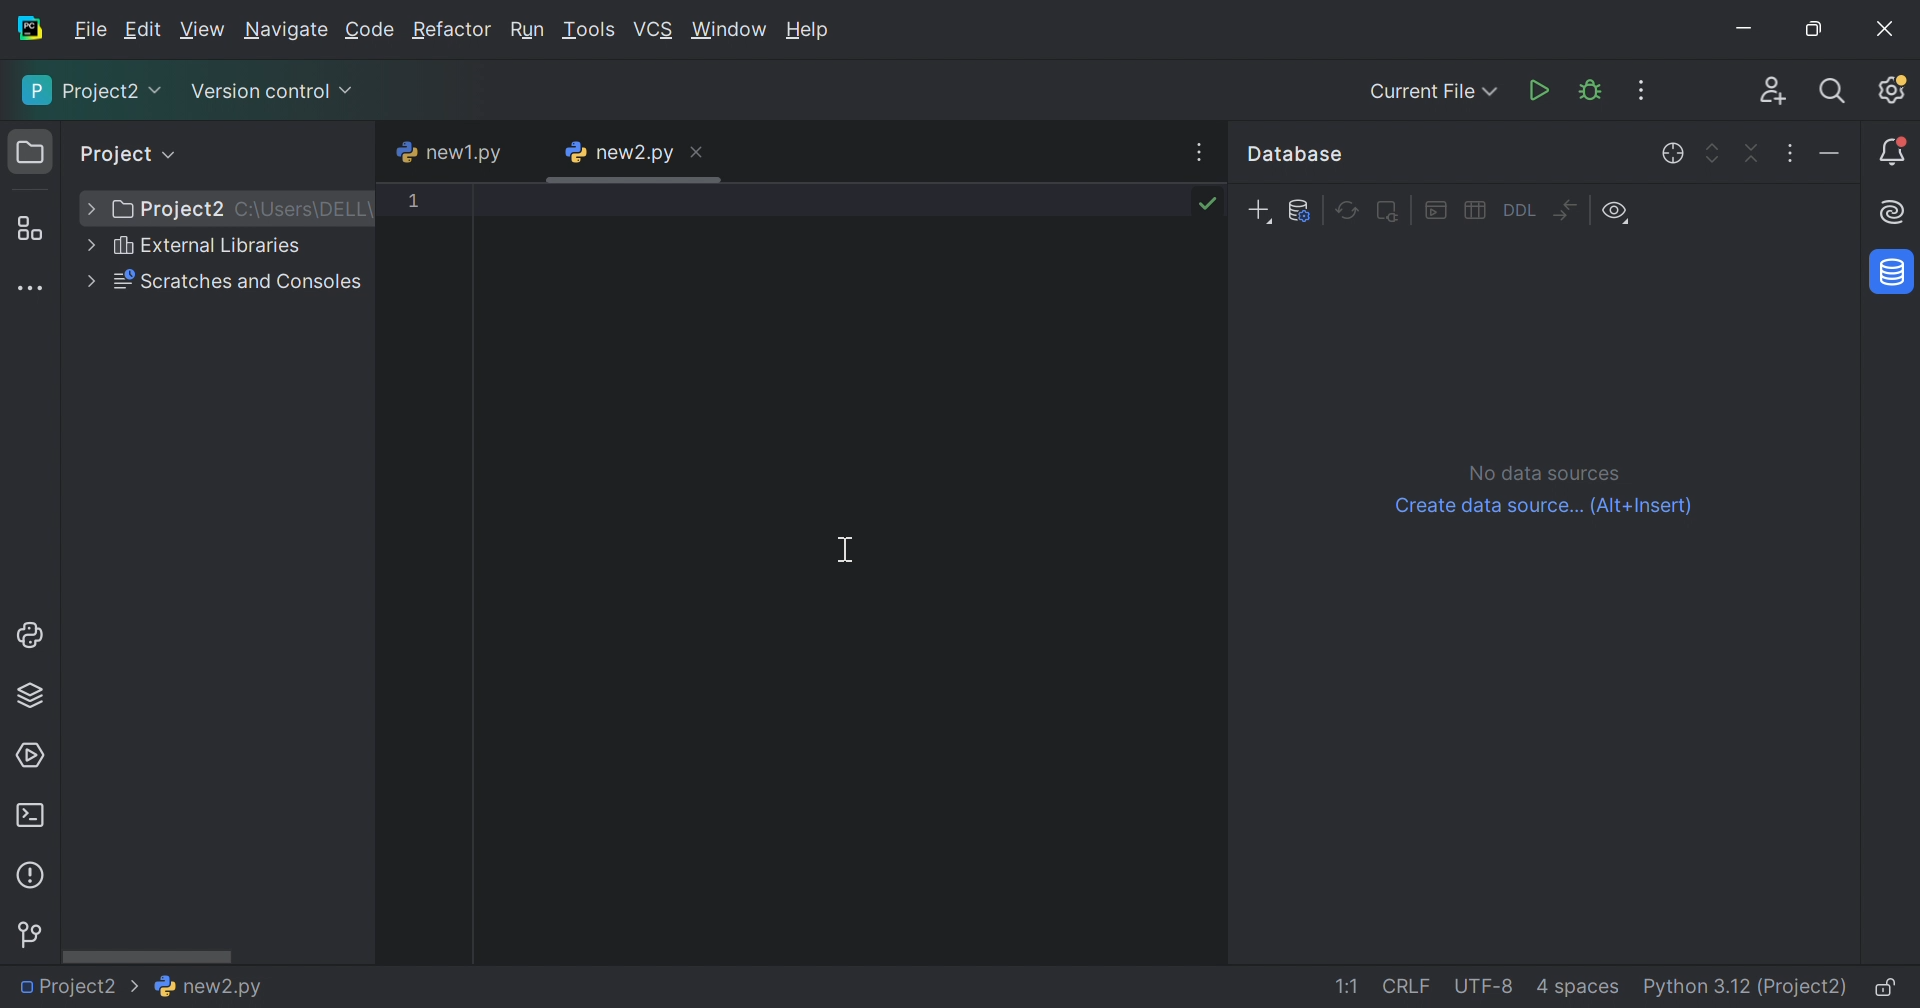  Describe the element at coordinates (1476, 212) in the screenshot. I see `Edit data` at that location.